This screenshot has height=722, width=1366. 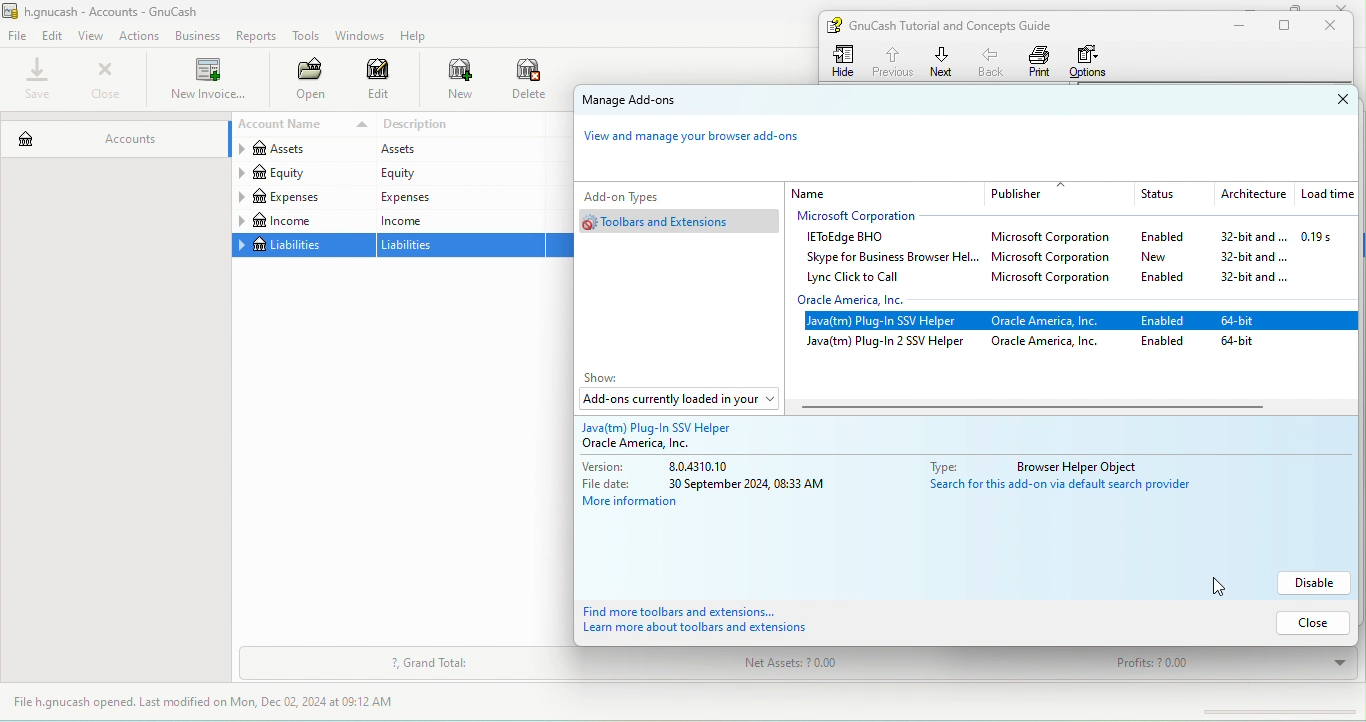 What do you see at coordinates (112, 134) in the screenshot?
I see `accounts` at bounding box center [112, 134].